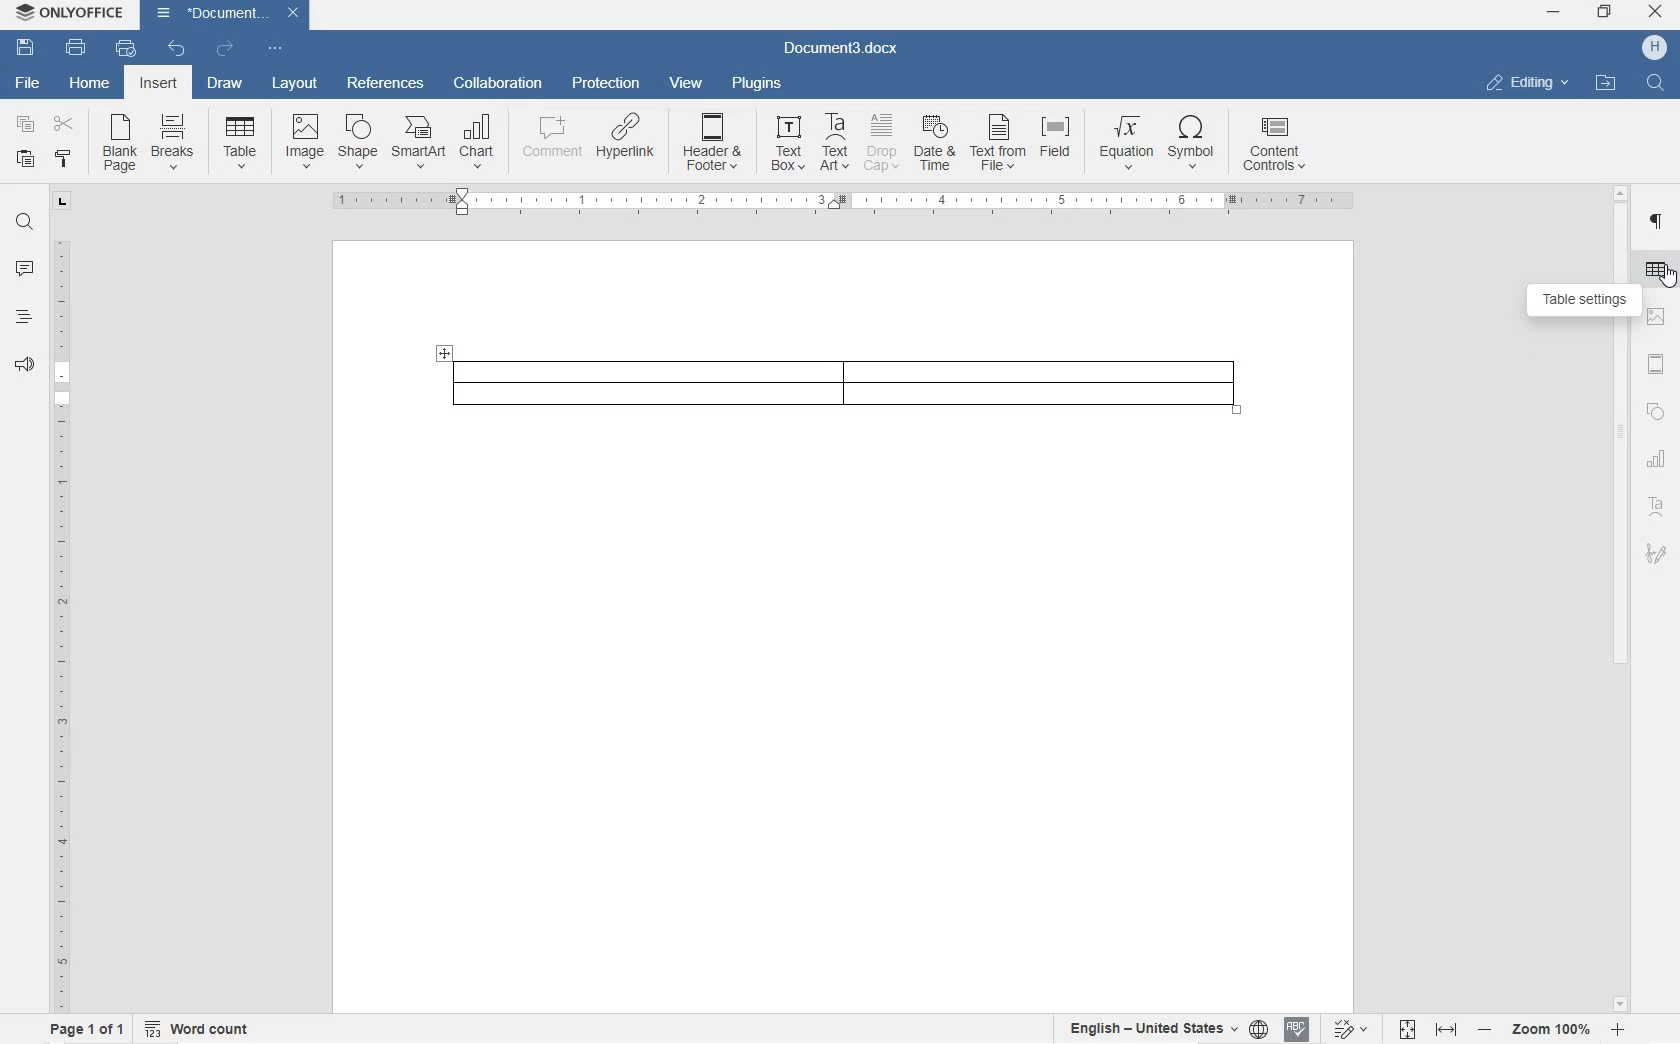 Image resolution: width=1680 pixels, height=1044 pixels. What do you see at coordinates (124, 50) in the screenshot?
I see `QUICK PRINT` at bounding box center [124, 50].